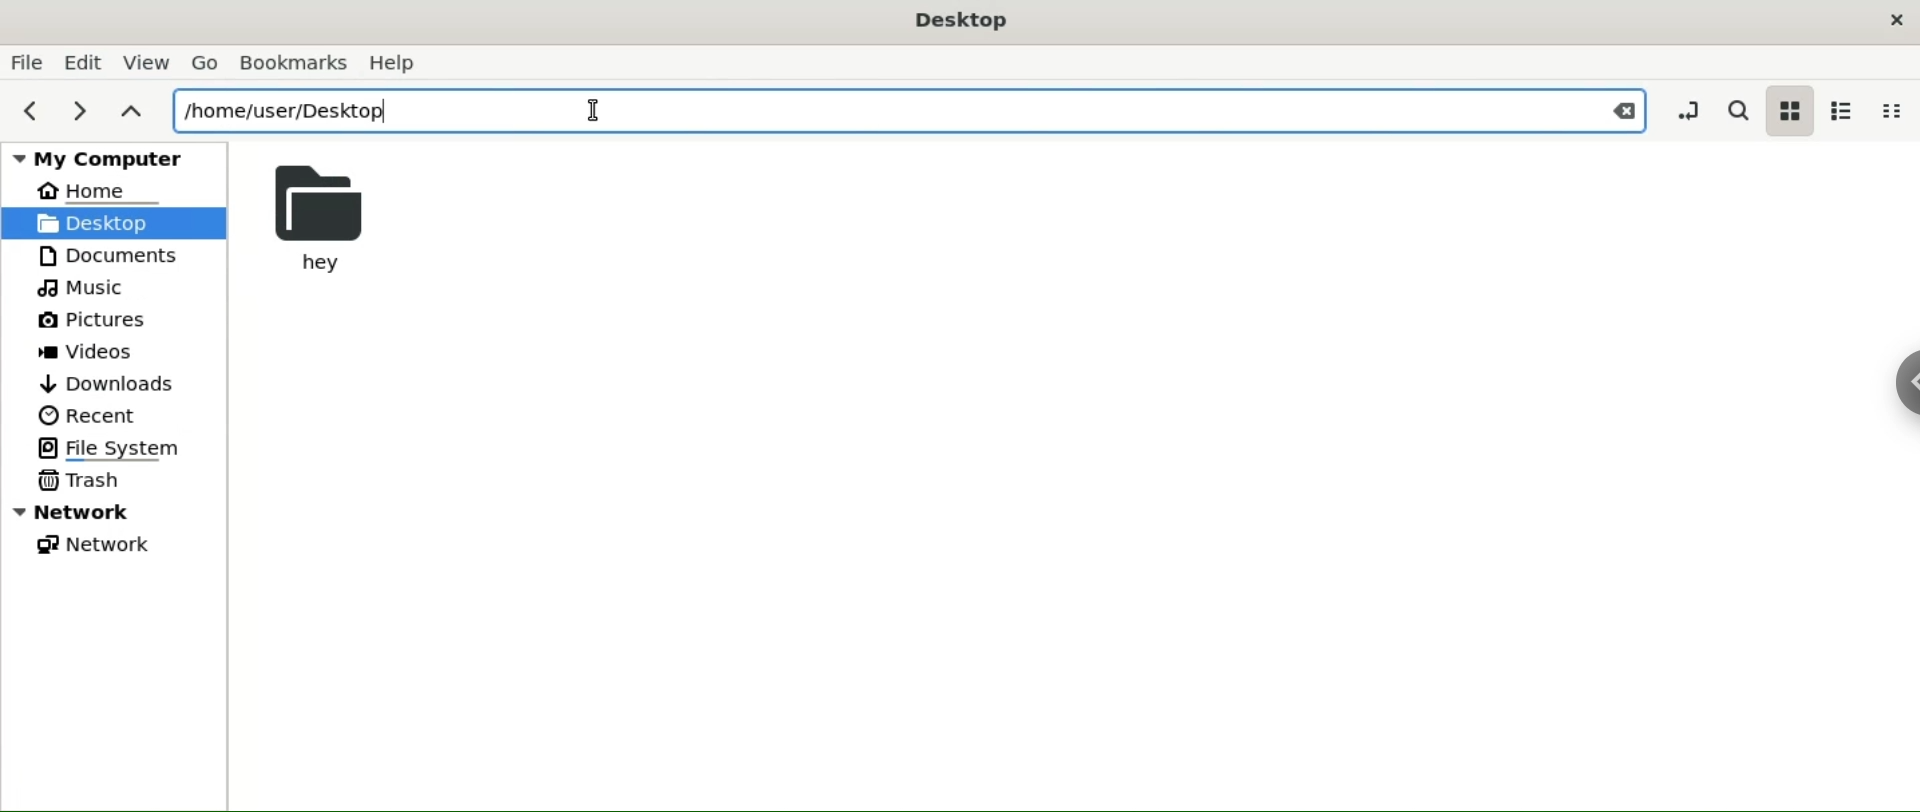  I want to click on list view, so click(1845, 108).